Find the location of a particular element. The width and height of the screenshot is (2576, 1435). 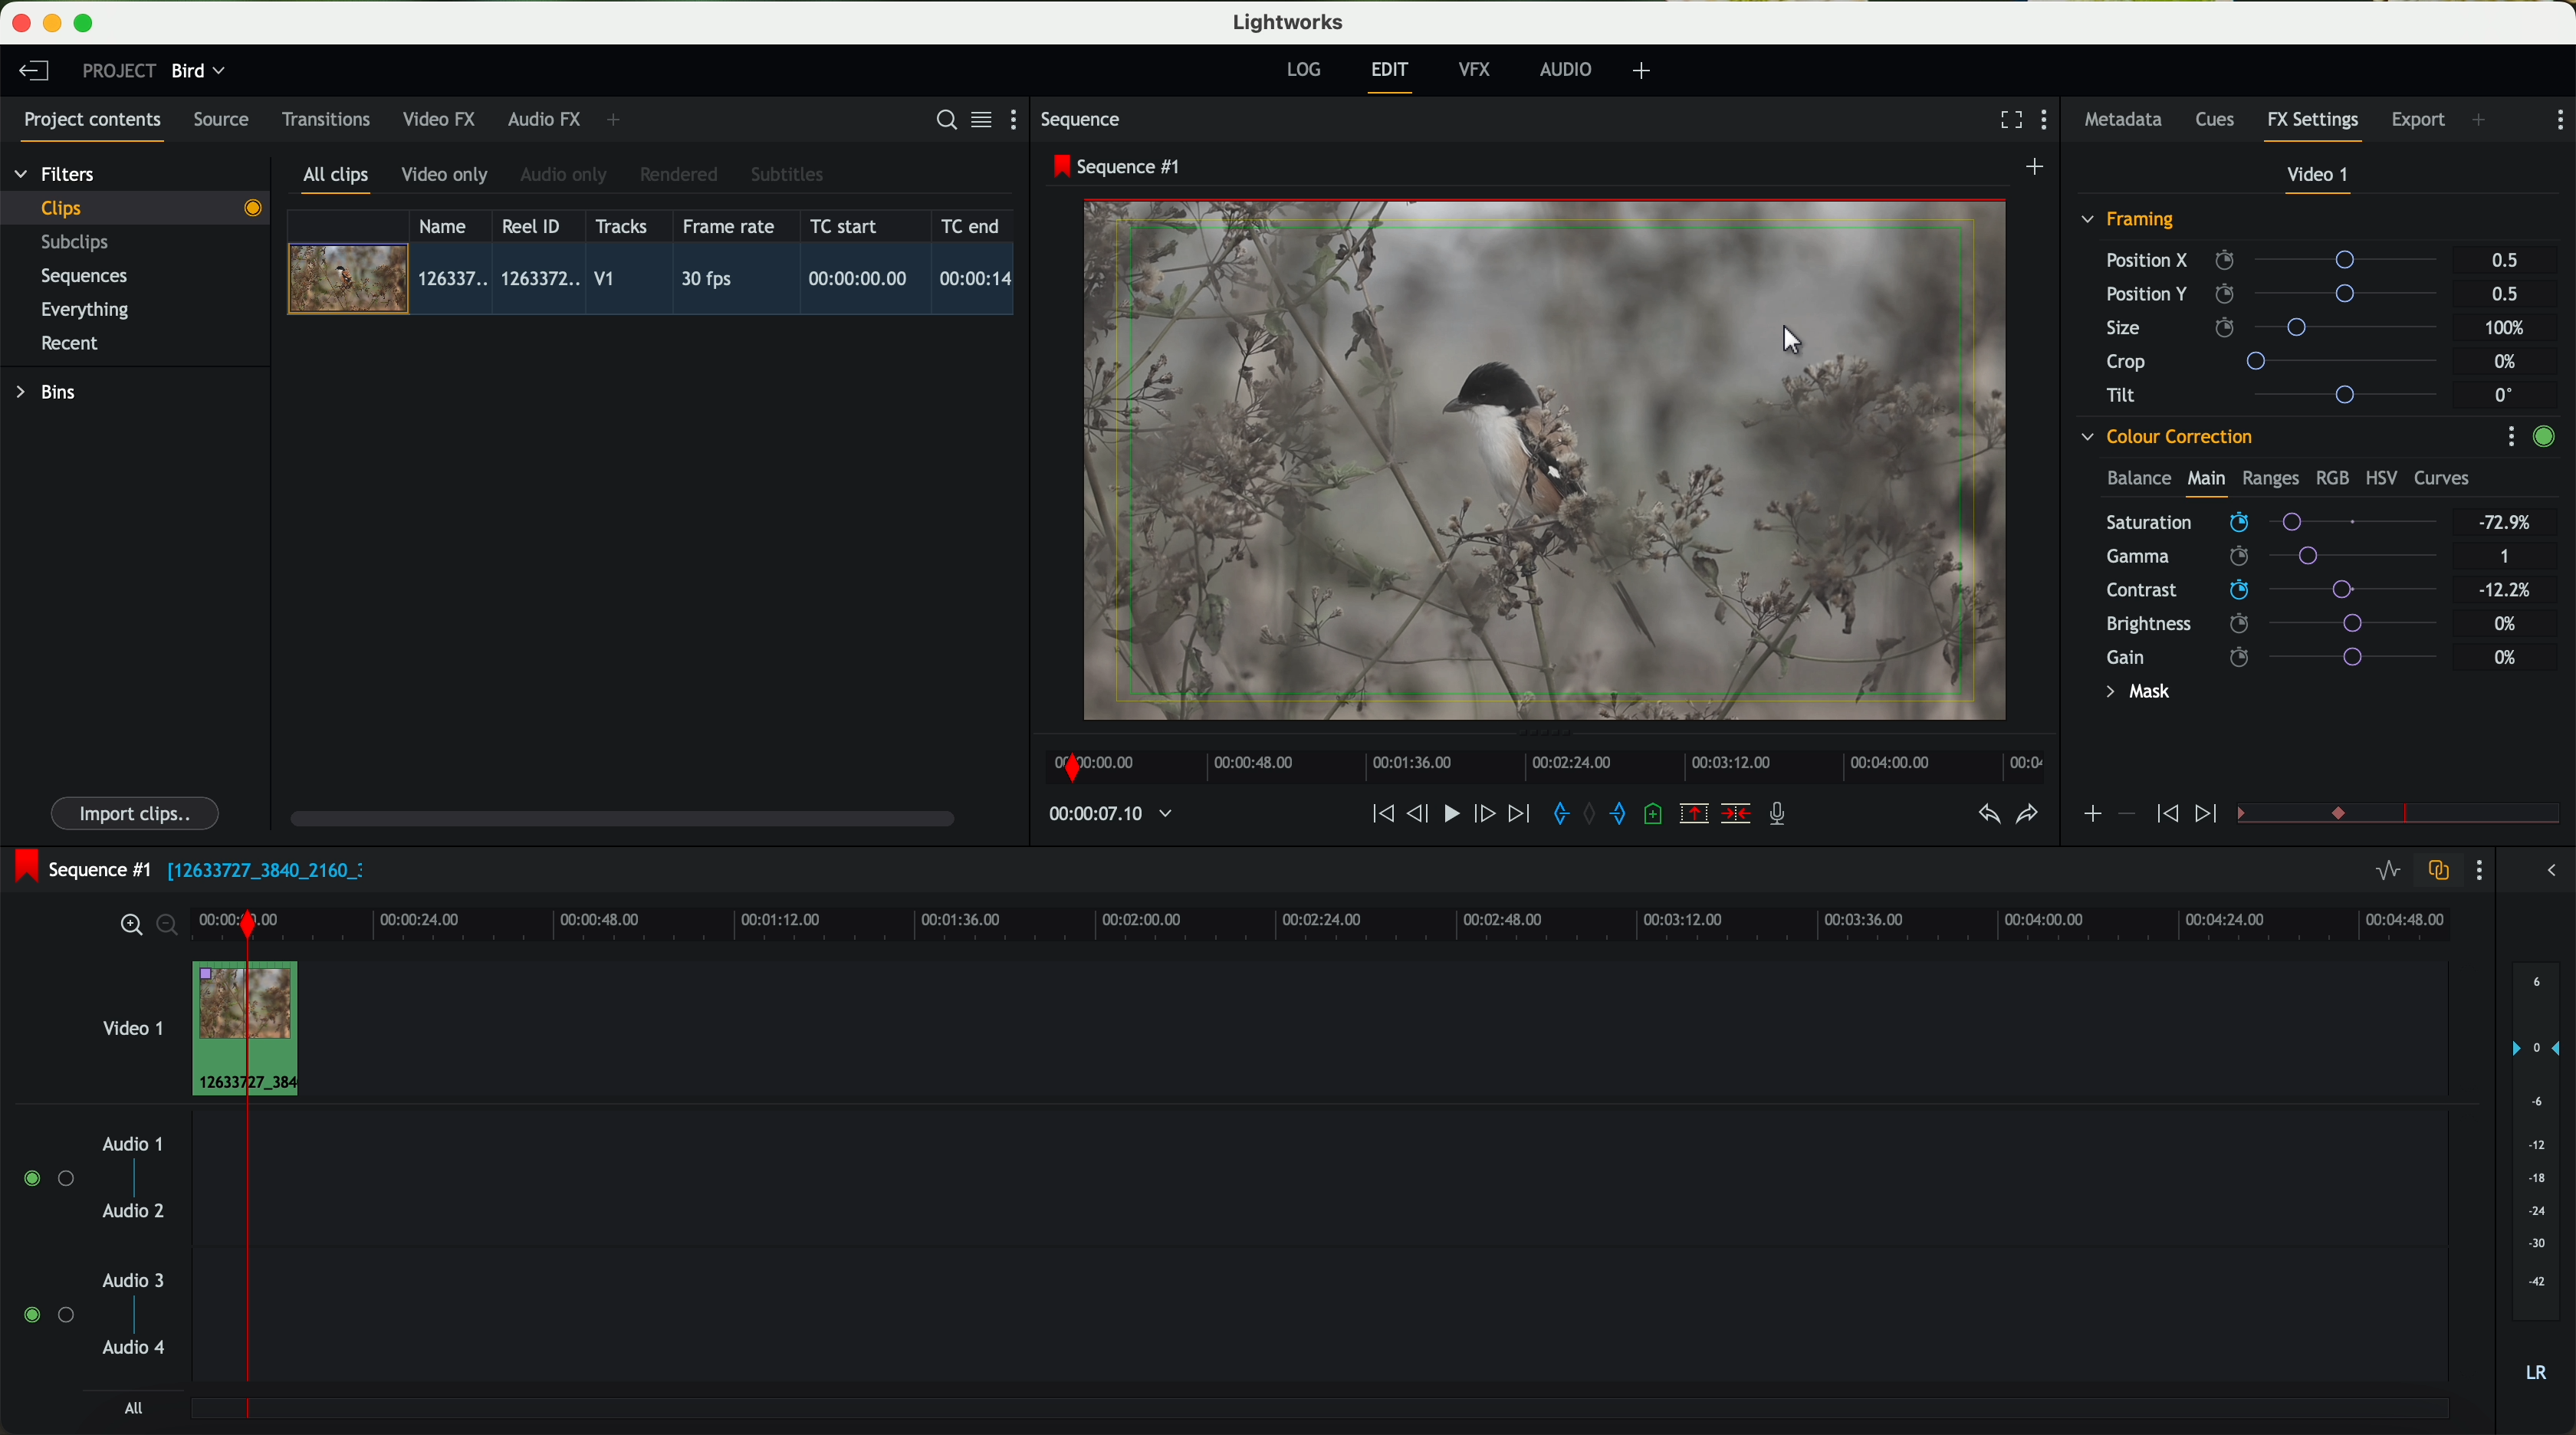

1 is located at coordinates (2506, 558).